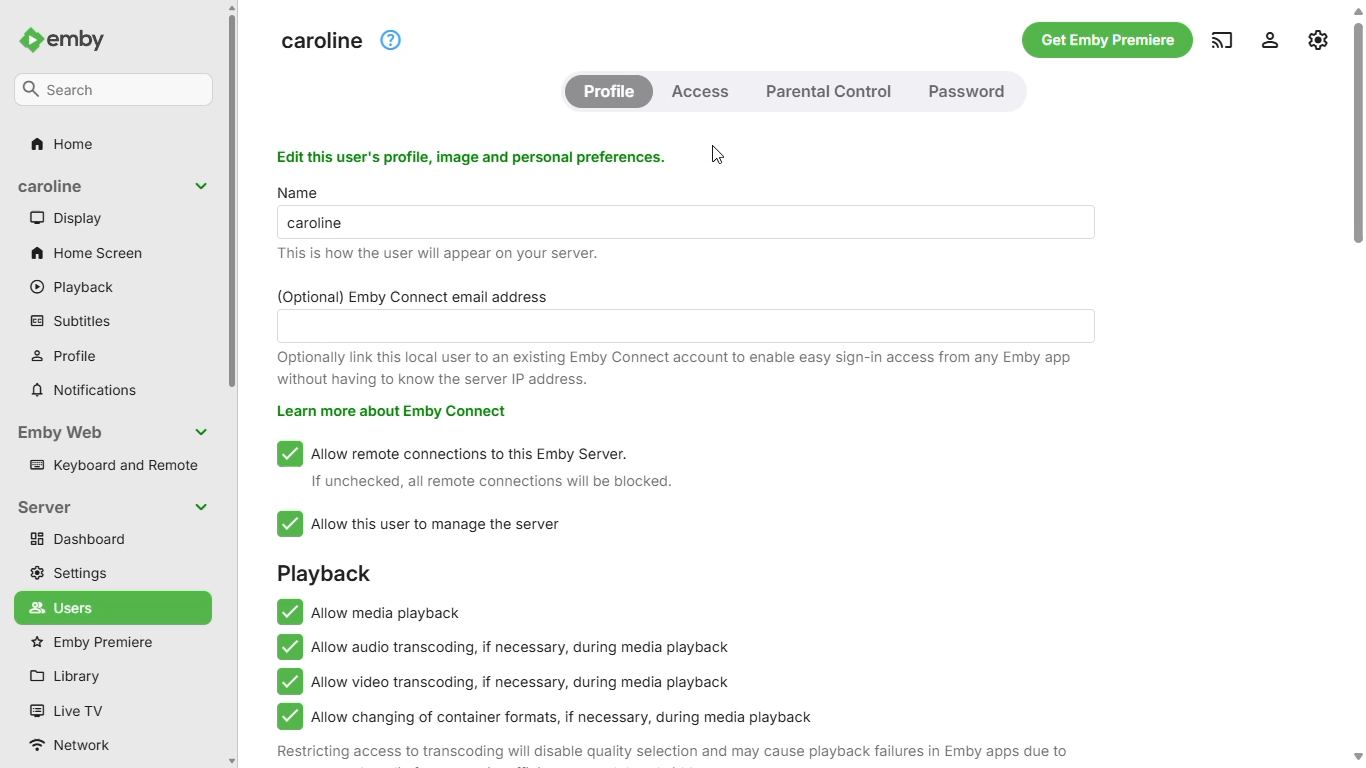 The image size is (1366, 768). Describe the element at coordinates (470, 159) in the screenshot. I see `edit this user's profile, image and personal preferences.` at that location.